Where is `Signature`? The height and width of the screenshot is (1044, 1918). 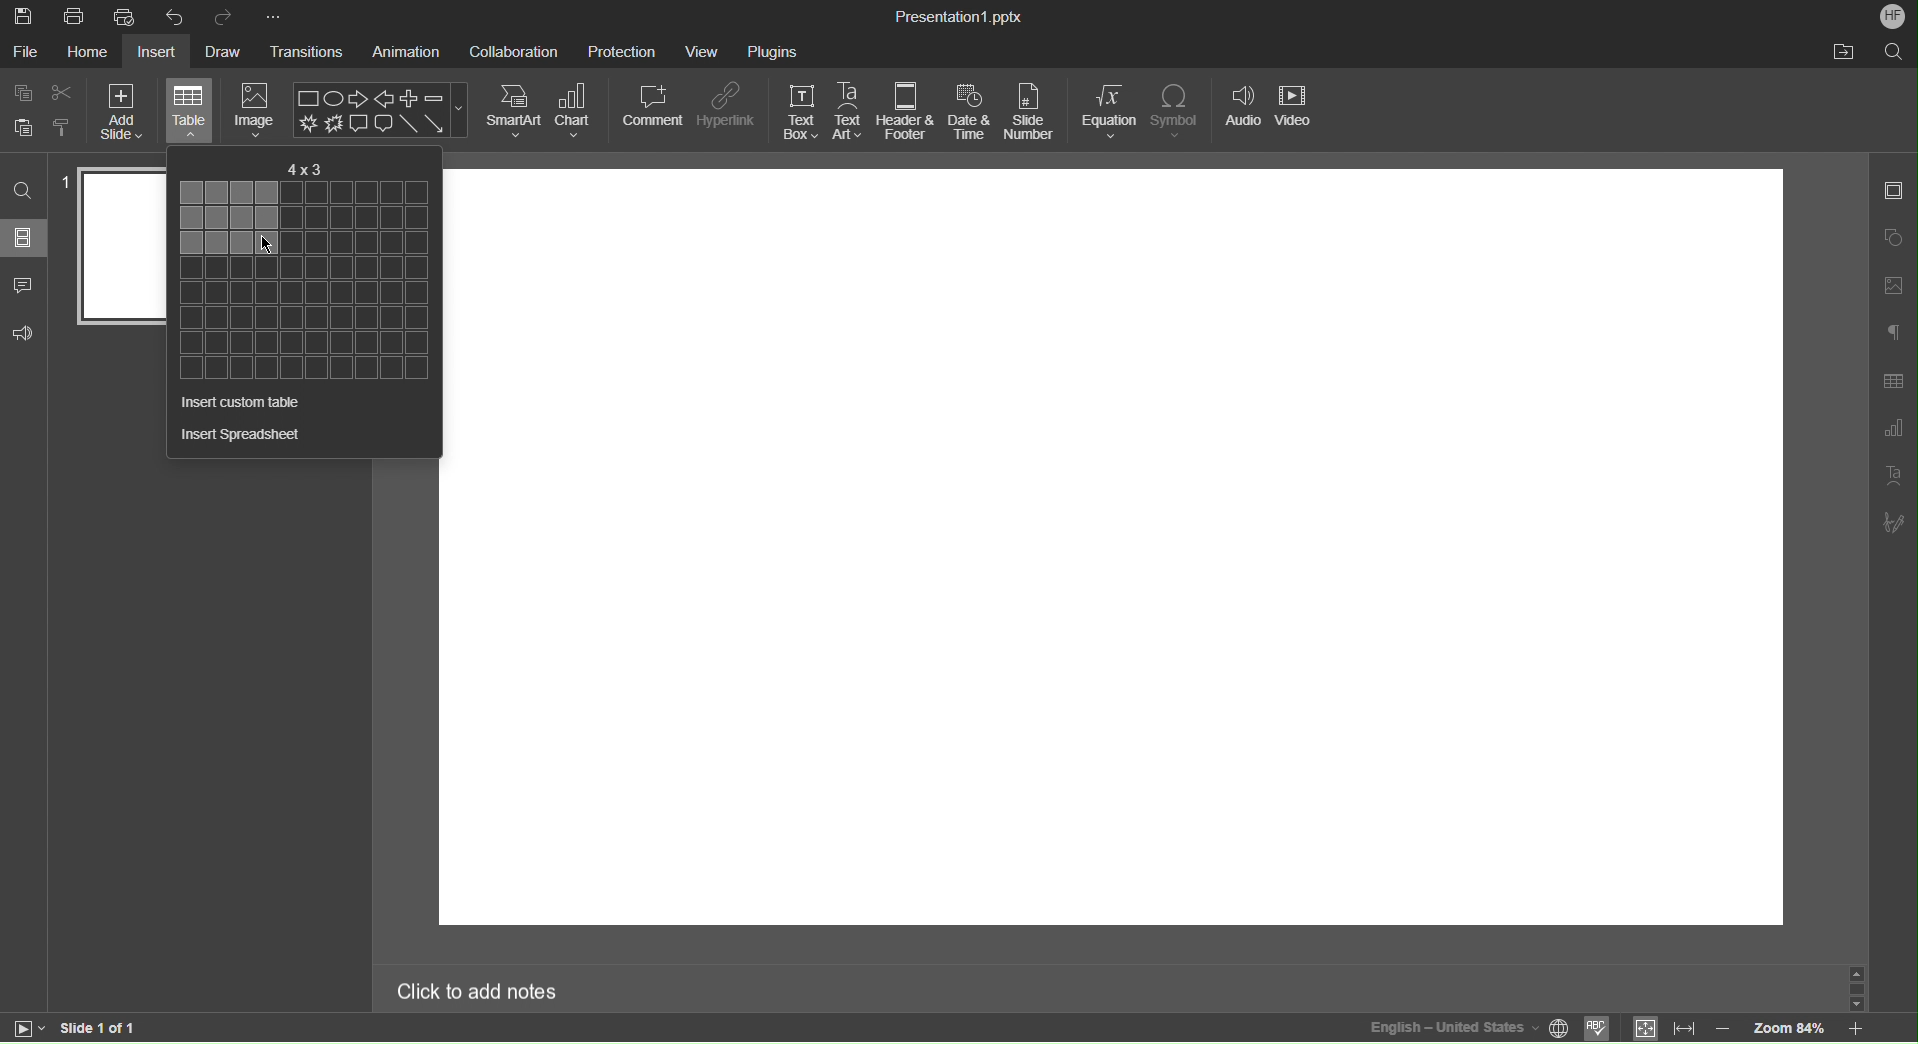
Signature is located at coordinates (1893, 521).